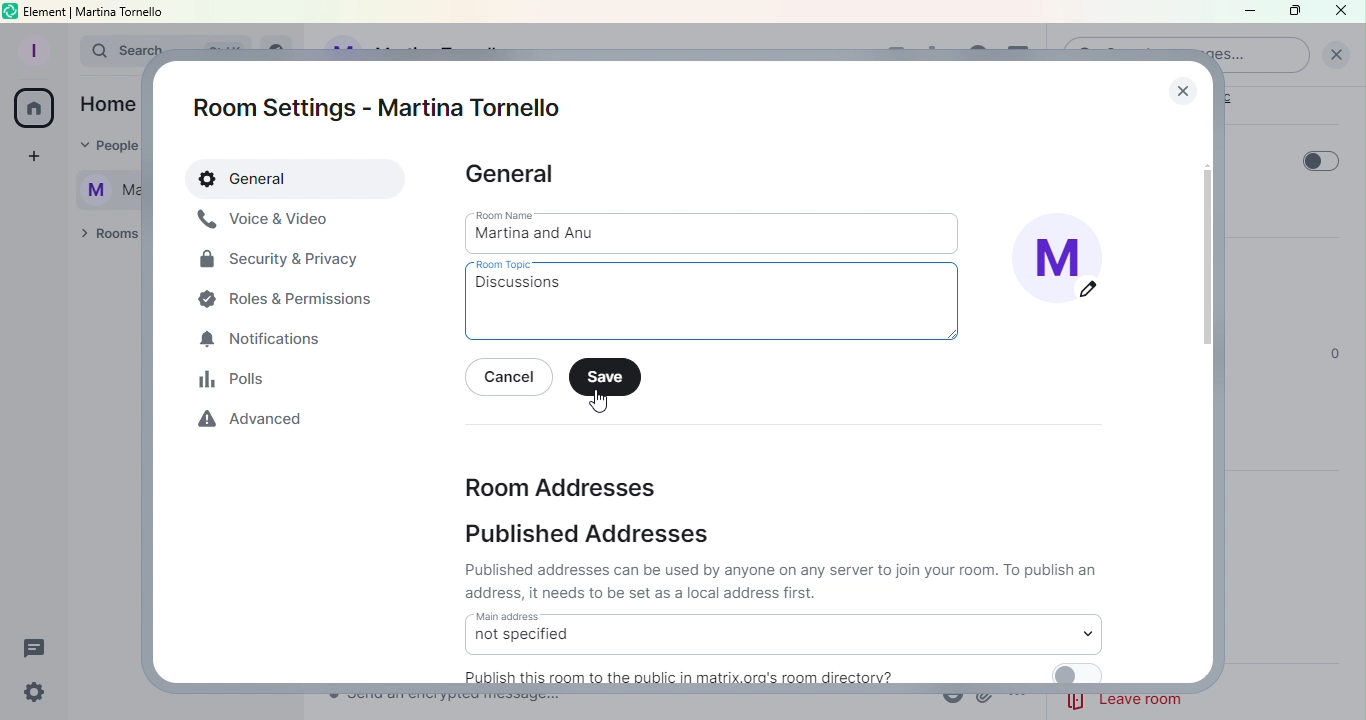 Image resolution: width=1366 pixels, height=720 pixels. I want to click on Quick settings, so click(31, 694).